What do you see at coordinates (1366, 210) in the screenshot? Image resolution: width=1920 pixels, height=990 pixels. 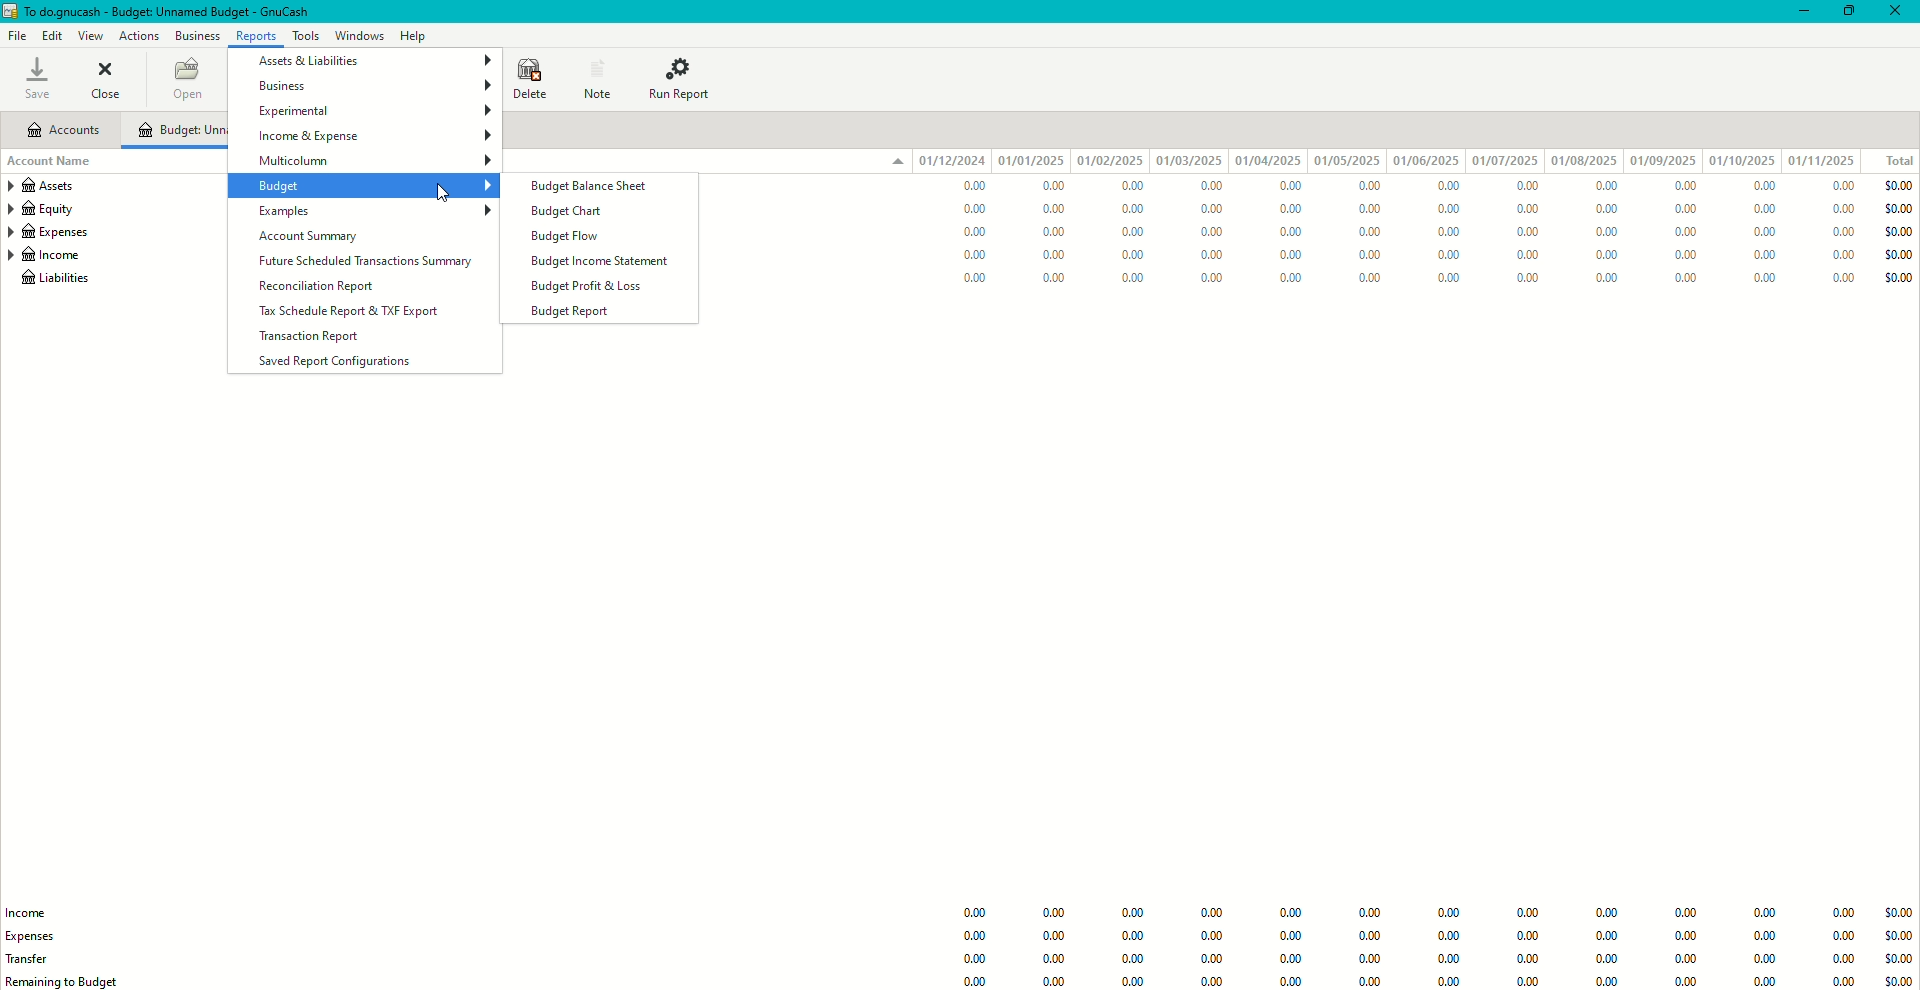 I see `0.00` at bounding box center [1366, 210].